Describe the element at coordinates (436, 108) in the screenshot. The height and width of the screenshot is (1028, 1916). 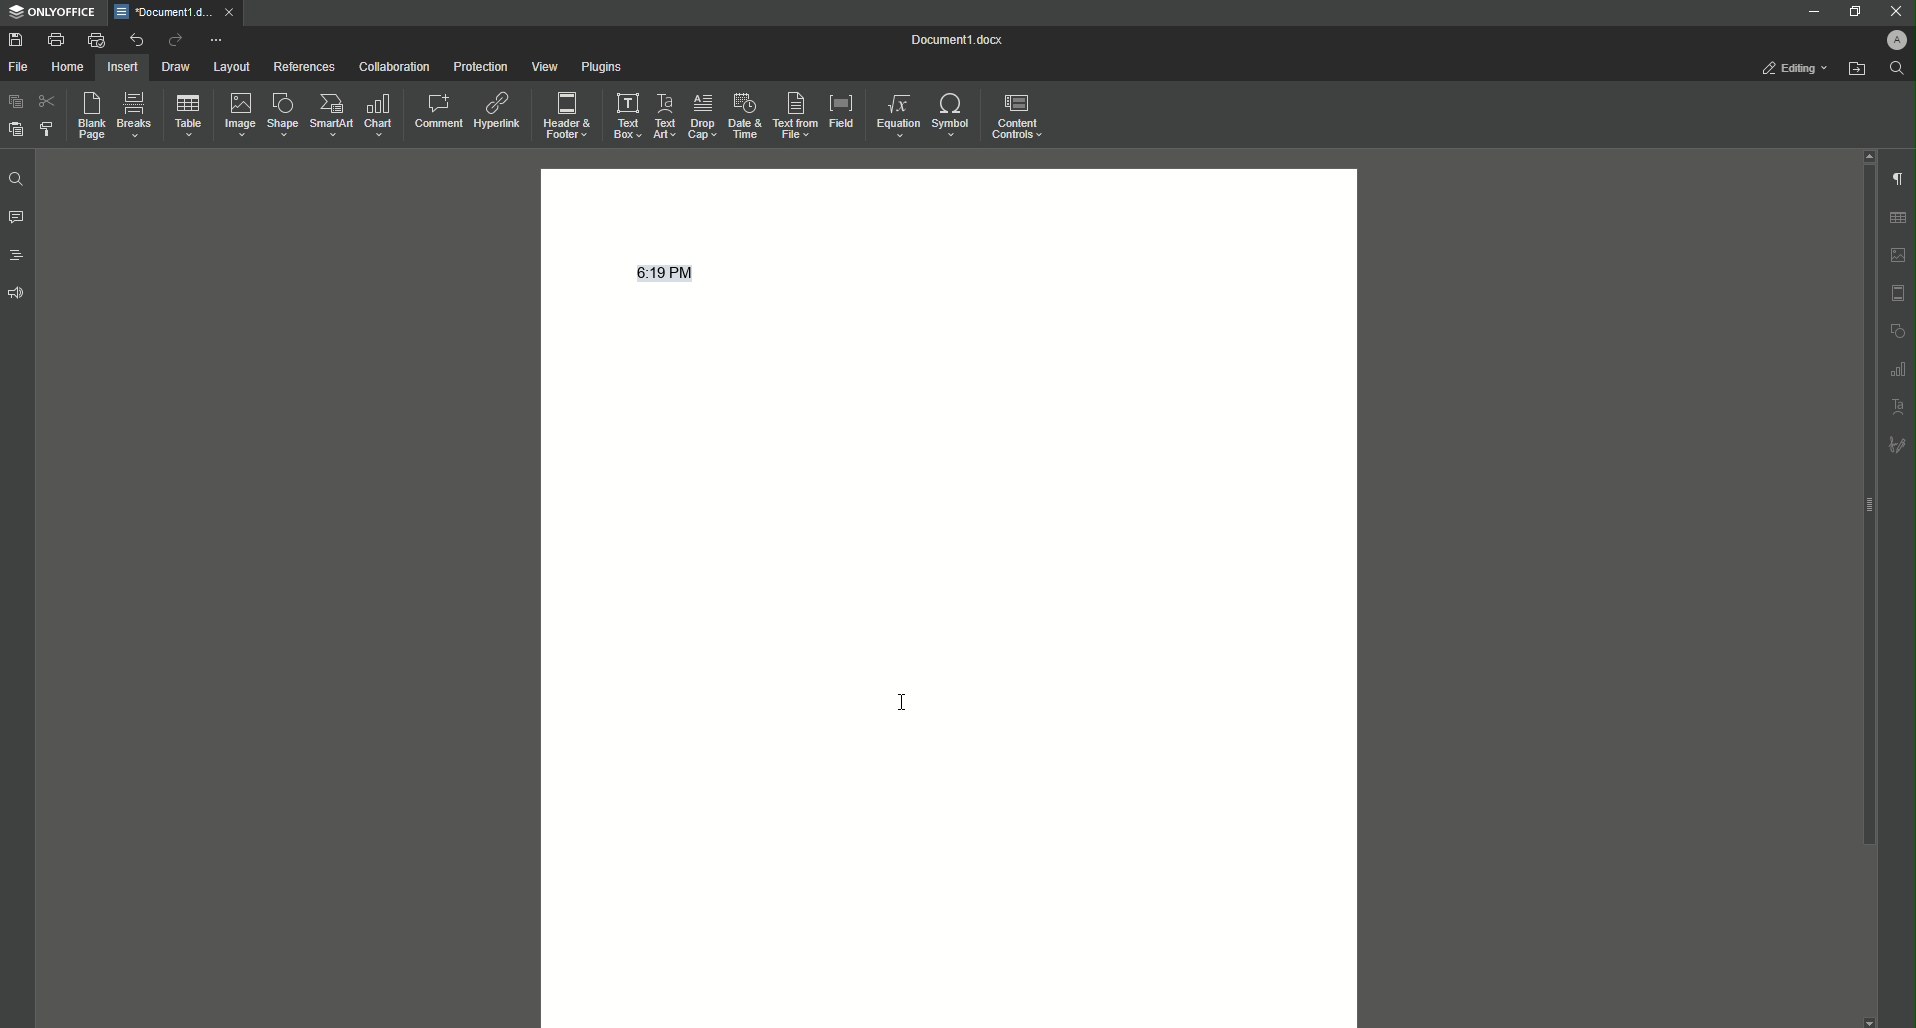
I see `Comment` at that location.